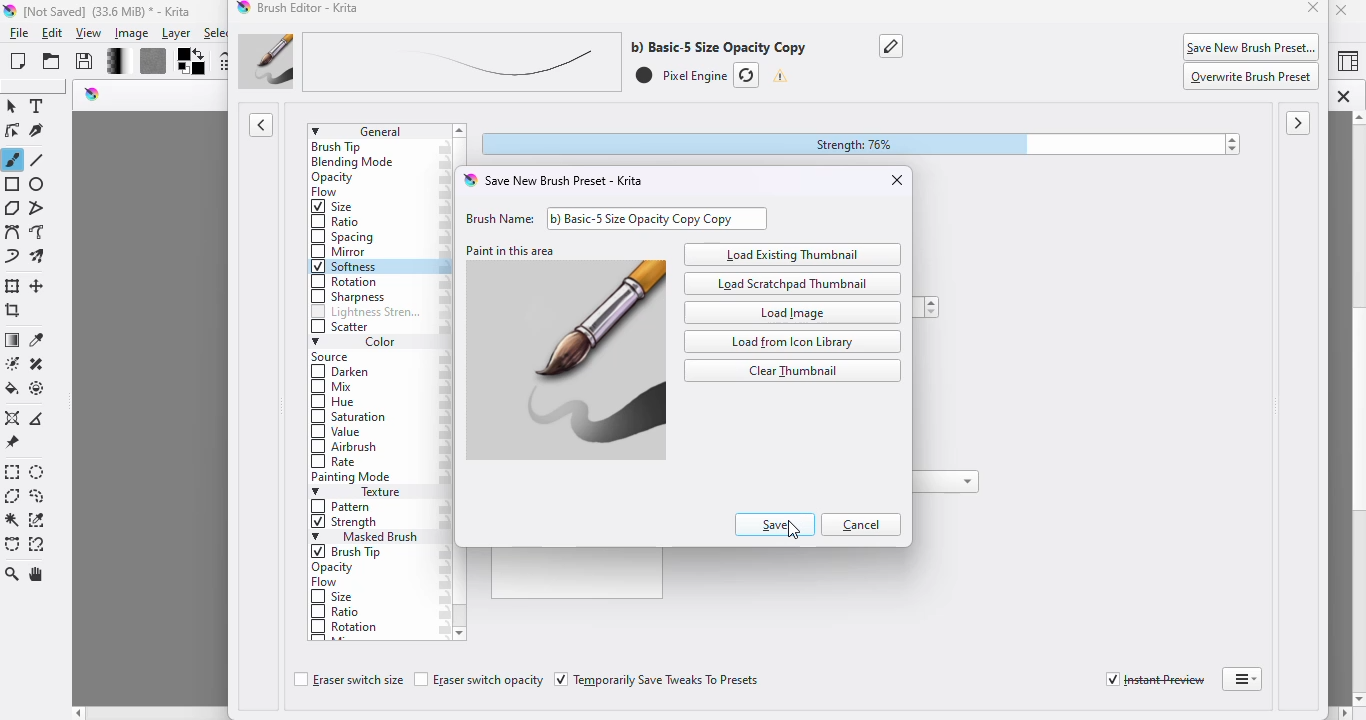 This screenshot has width=1366, height=720. Describe the element at coordinates (13, 574) in the screenshot. I see `zoom tool` at that location.